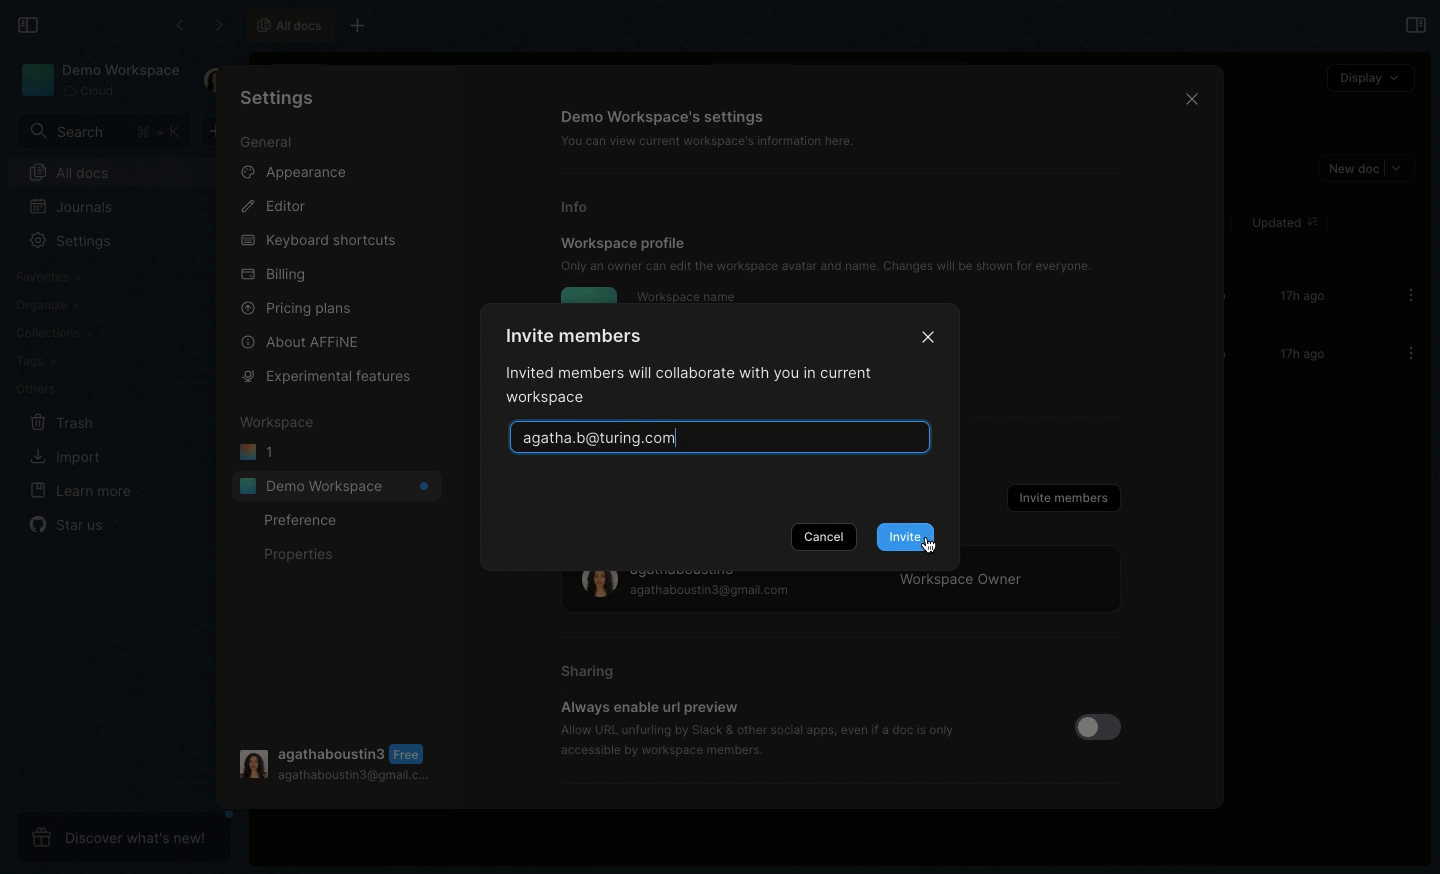  Describe the element at coordinates (759, 729) in the screenshot. I see `‘Allow URL unfurling by Slack & other social apps, even if a doc is only` at that location.